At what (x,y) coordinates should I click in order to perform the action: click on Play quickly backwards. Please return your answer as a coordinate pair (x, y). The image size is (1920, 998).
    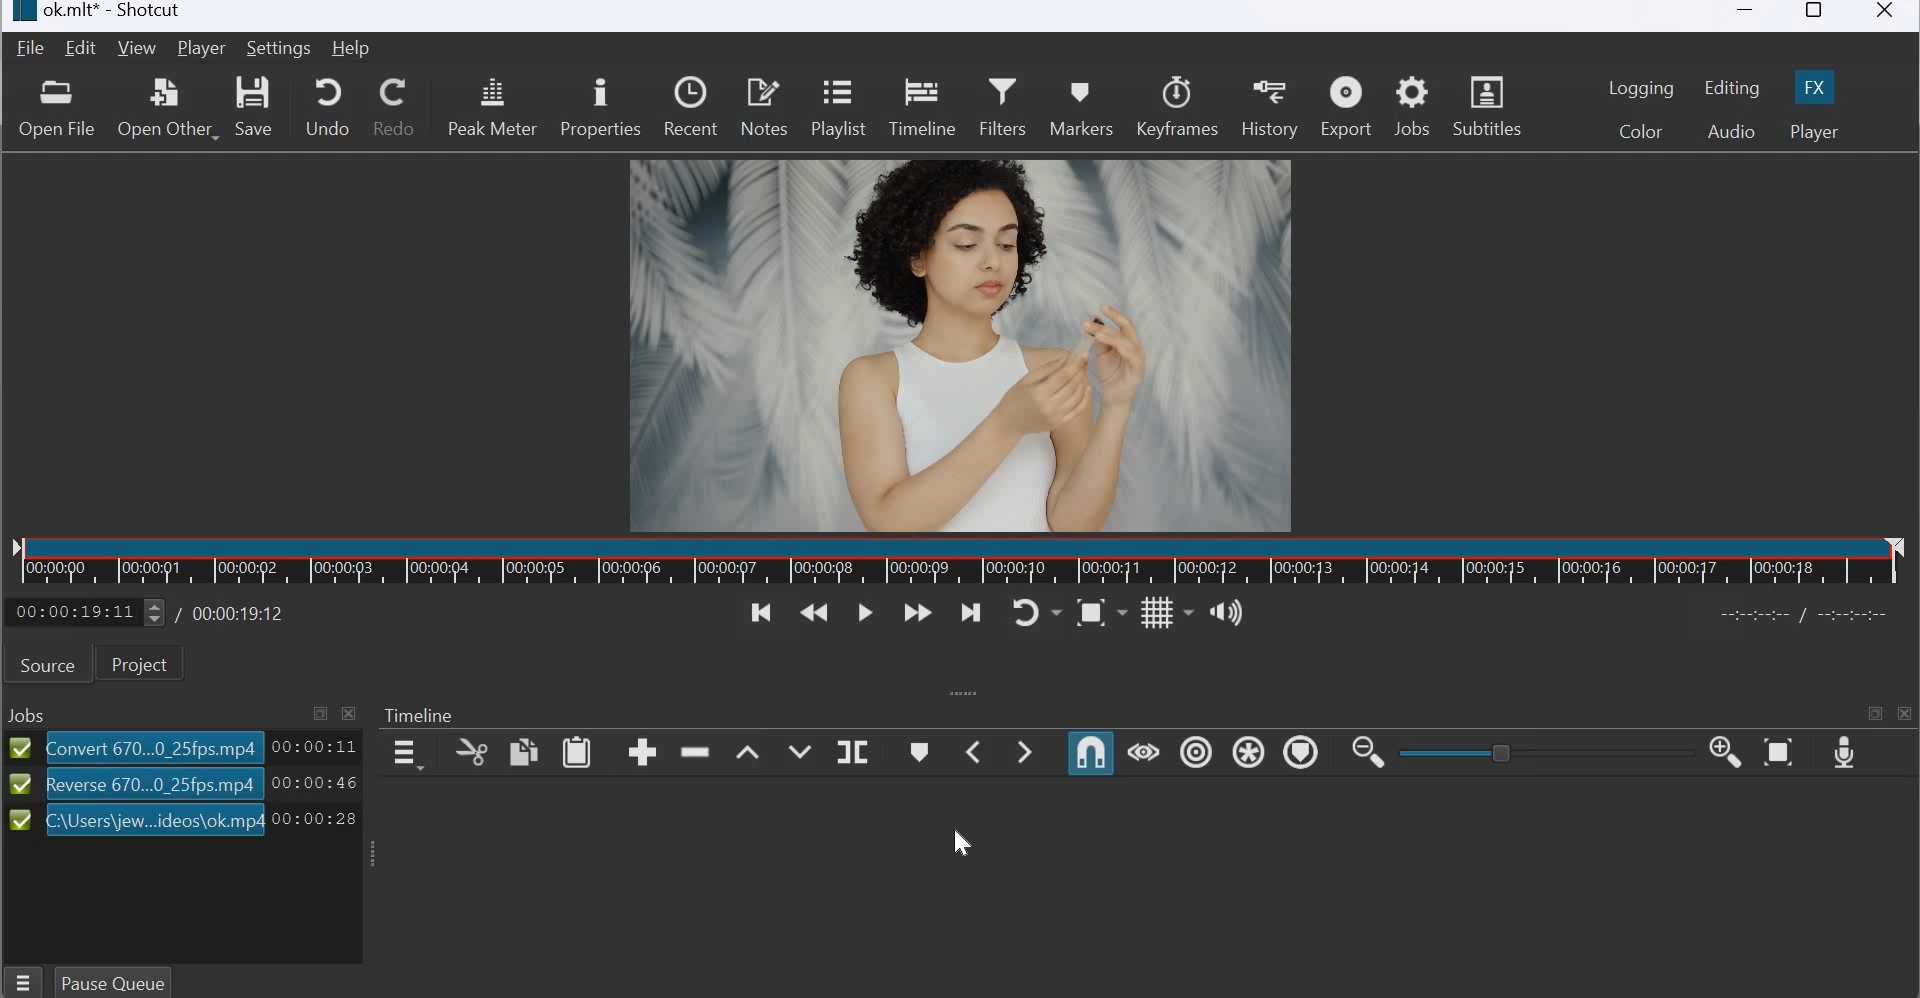
    Looking at the image, I should click on (814, 614).